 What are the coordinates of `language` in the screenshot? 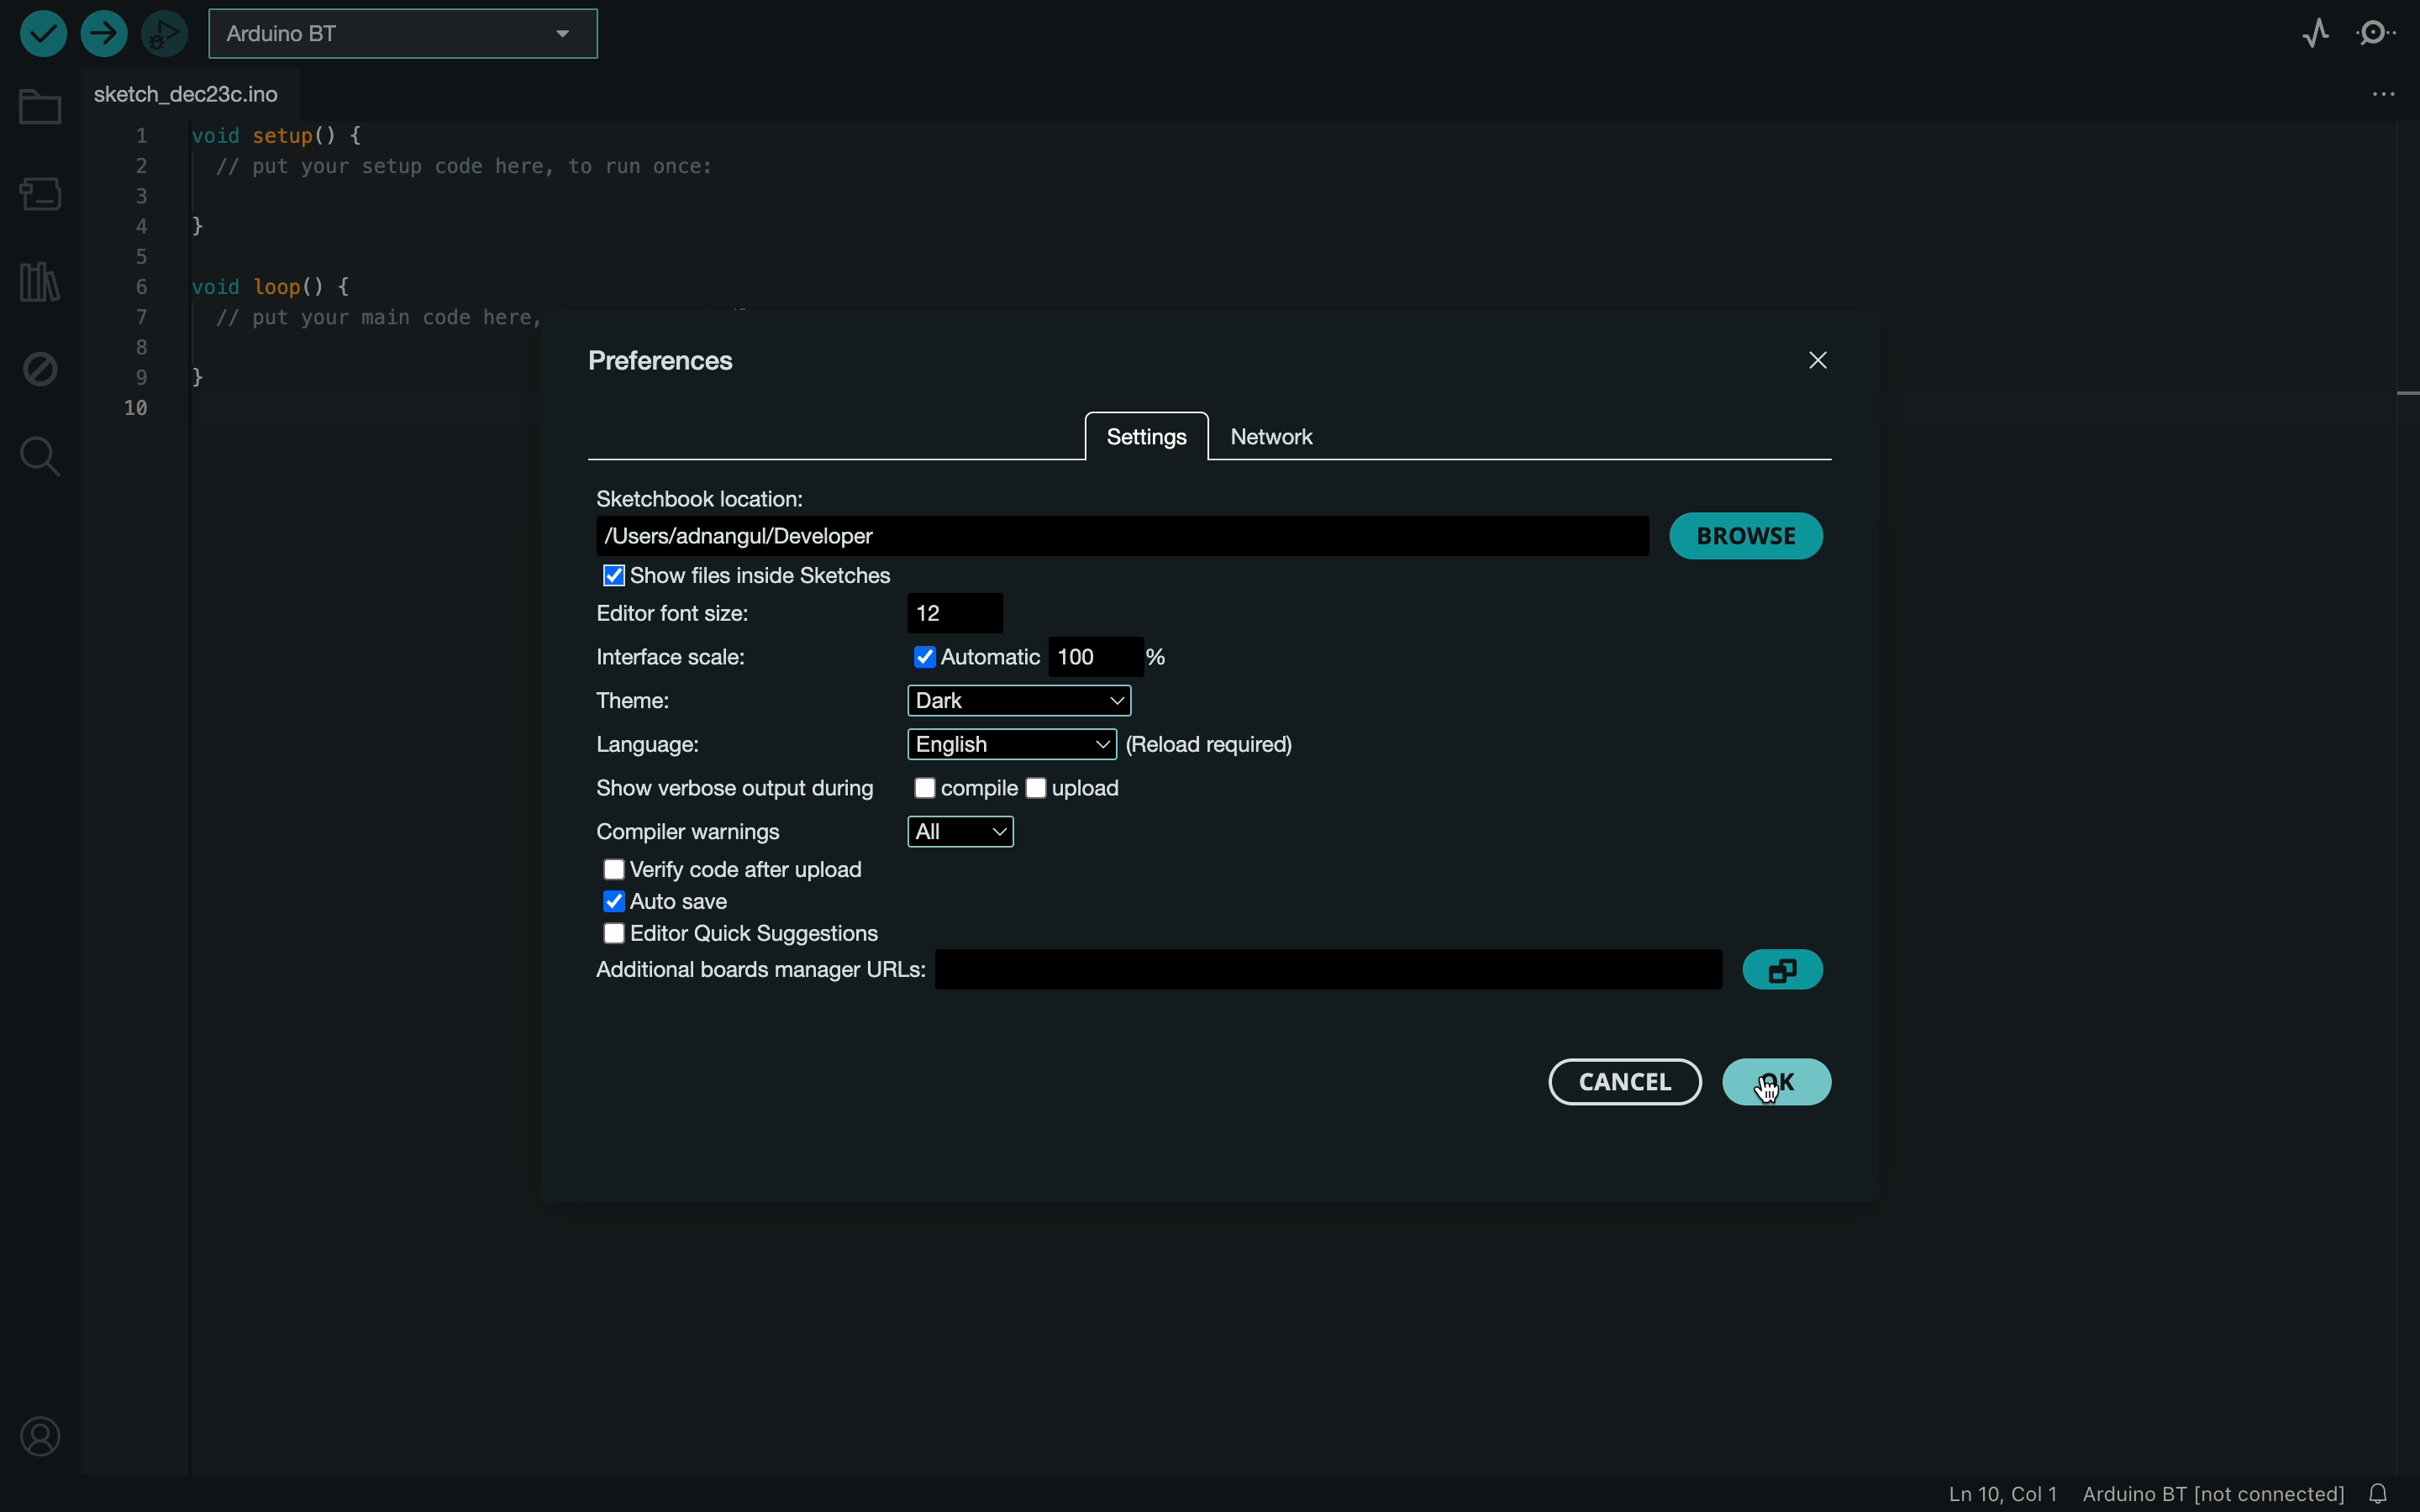 It's located at (938, 745).